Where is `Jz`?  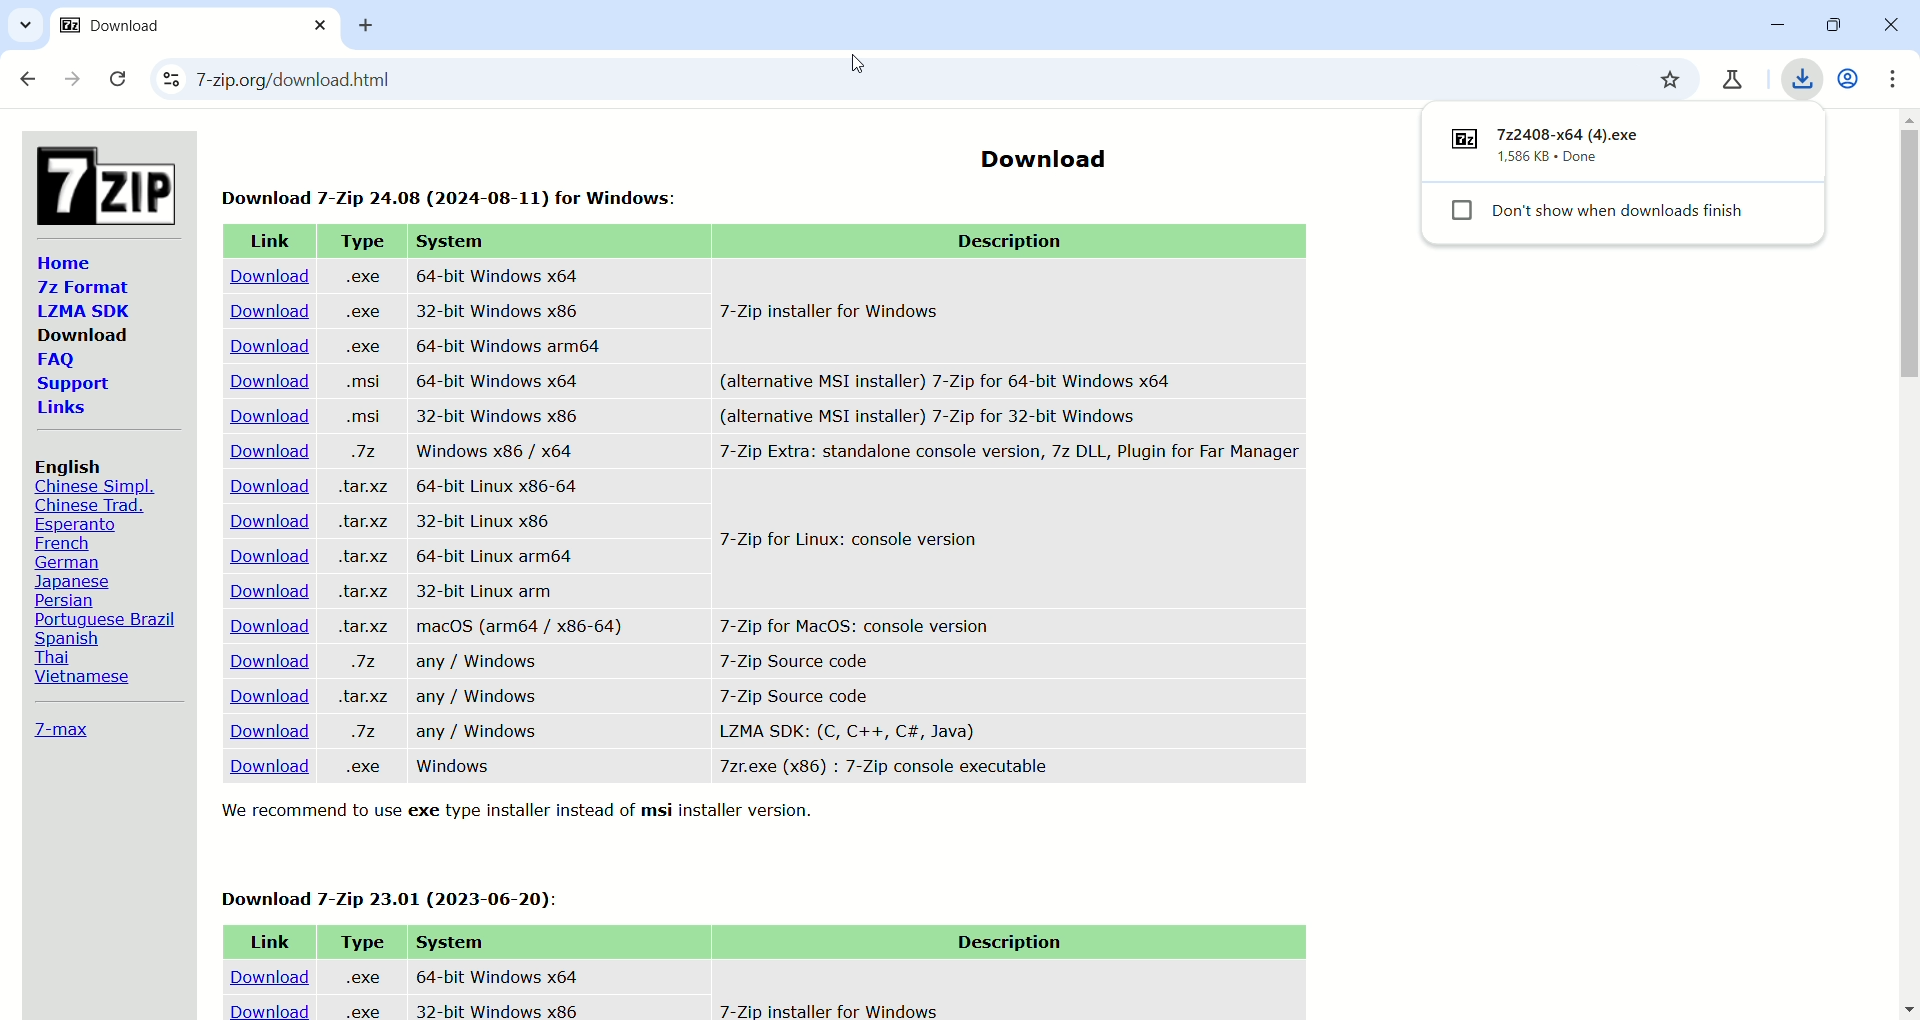
Jz is located at coordinates (364, 453).